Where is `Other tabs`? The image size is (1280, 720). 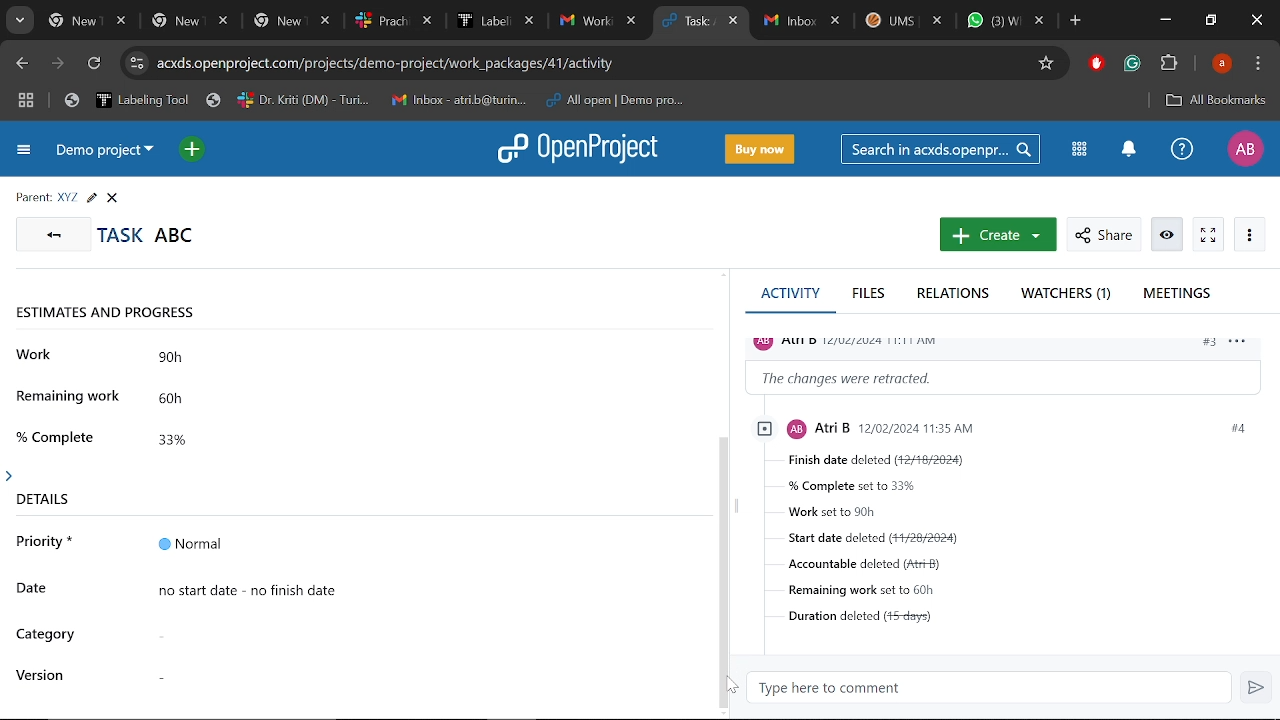
Other tabs is located at coordinates (905, 23).